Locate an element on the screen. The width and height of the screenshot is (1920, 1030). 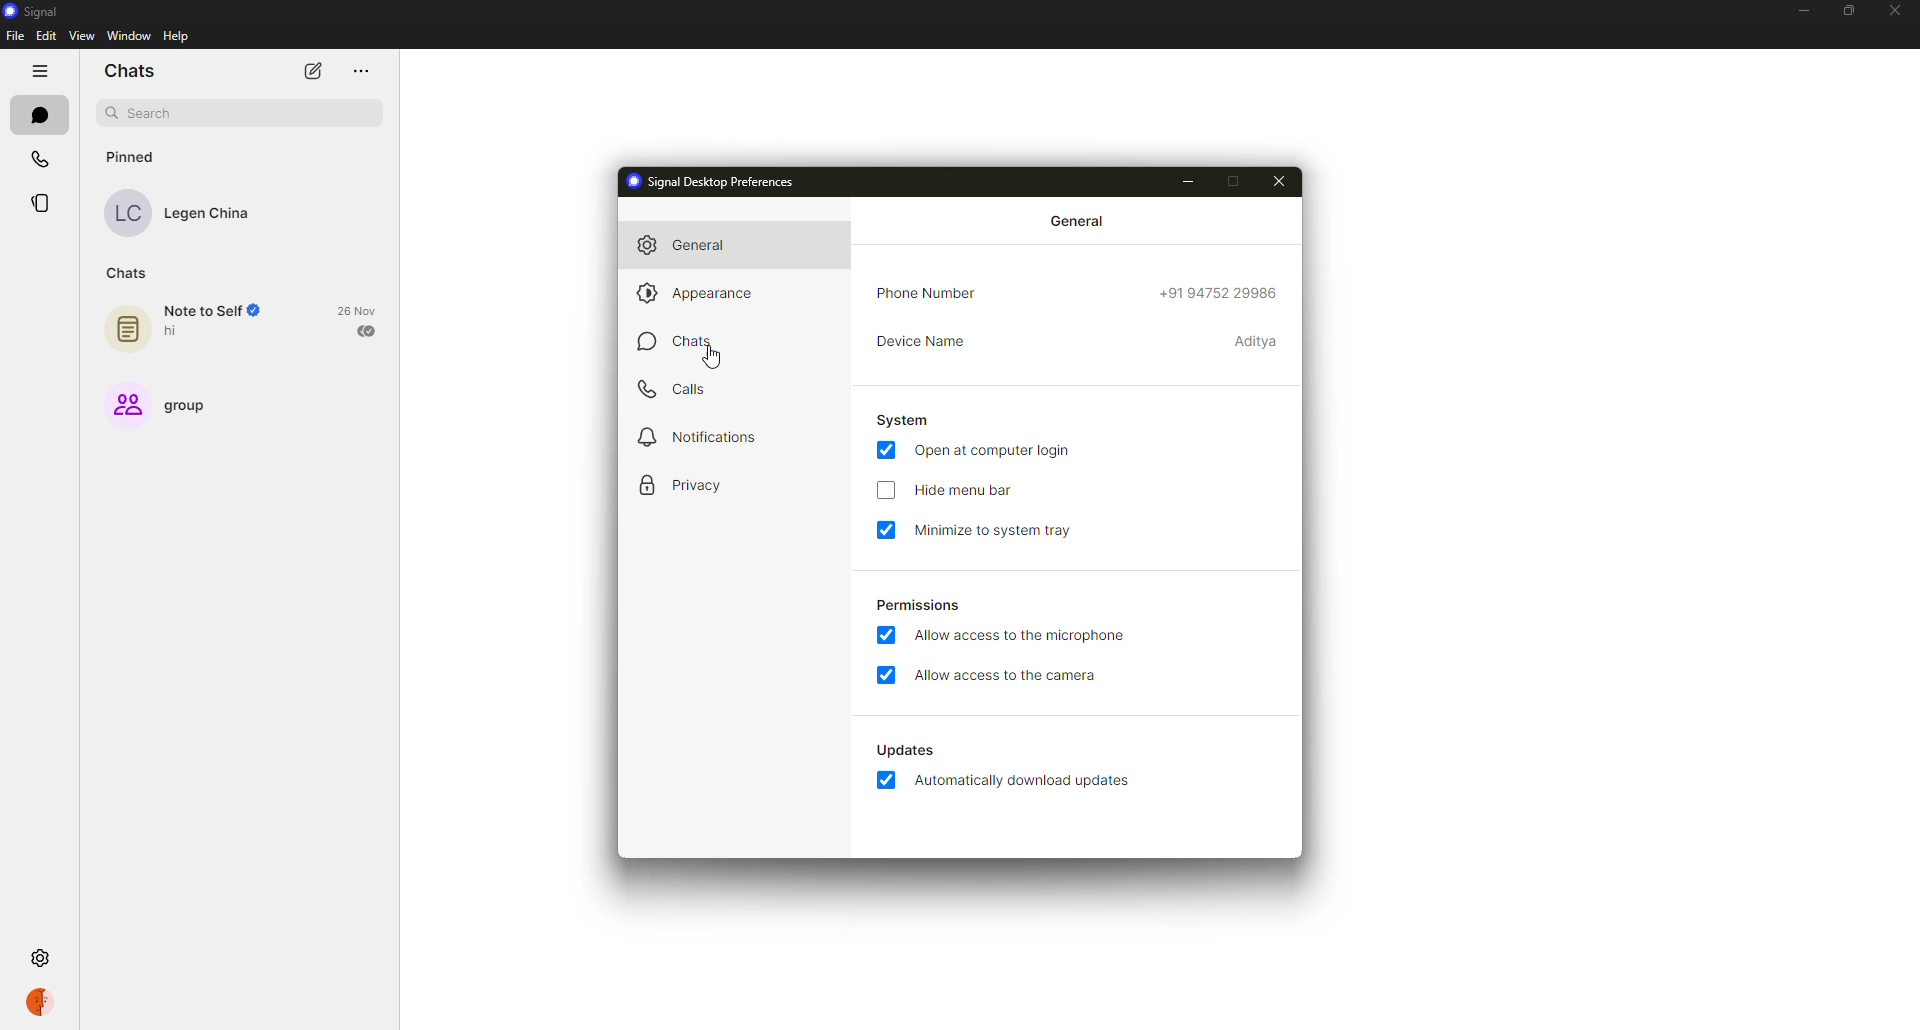
device name is located at coordinates (1254, 341).